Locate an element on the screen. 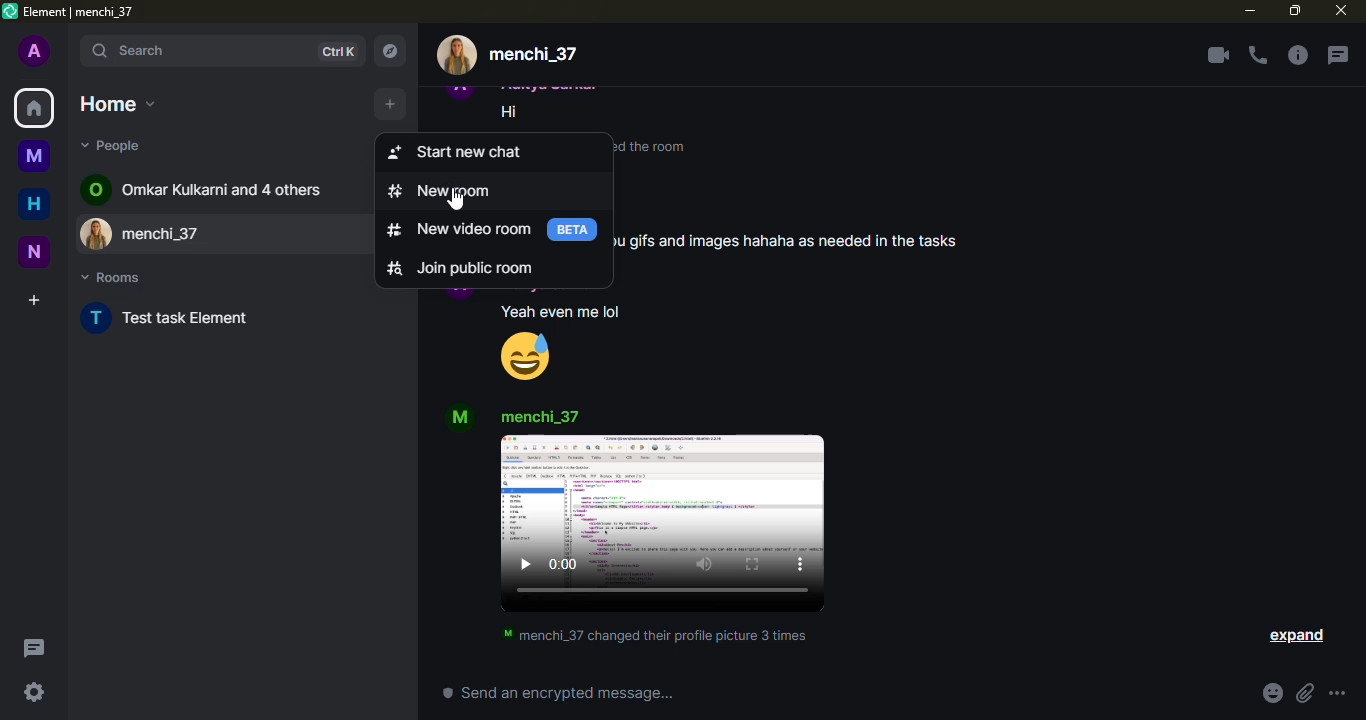 Image resolution: width=1366 pixels, height=720 pixels. voice call is located at coordinates (1258, 55).